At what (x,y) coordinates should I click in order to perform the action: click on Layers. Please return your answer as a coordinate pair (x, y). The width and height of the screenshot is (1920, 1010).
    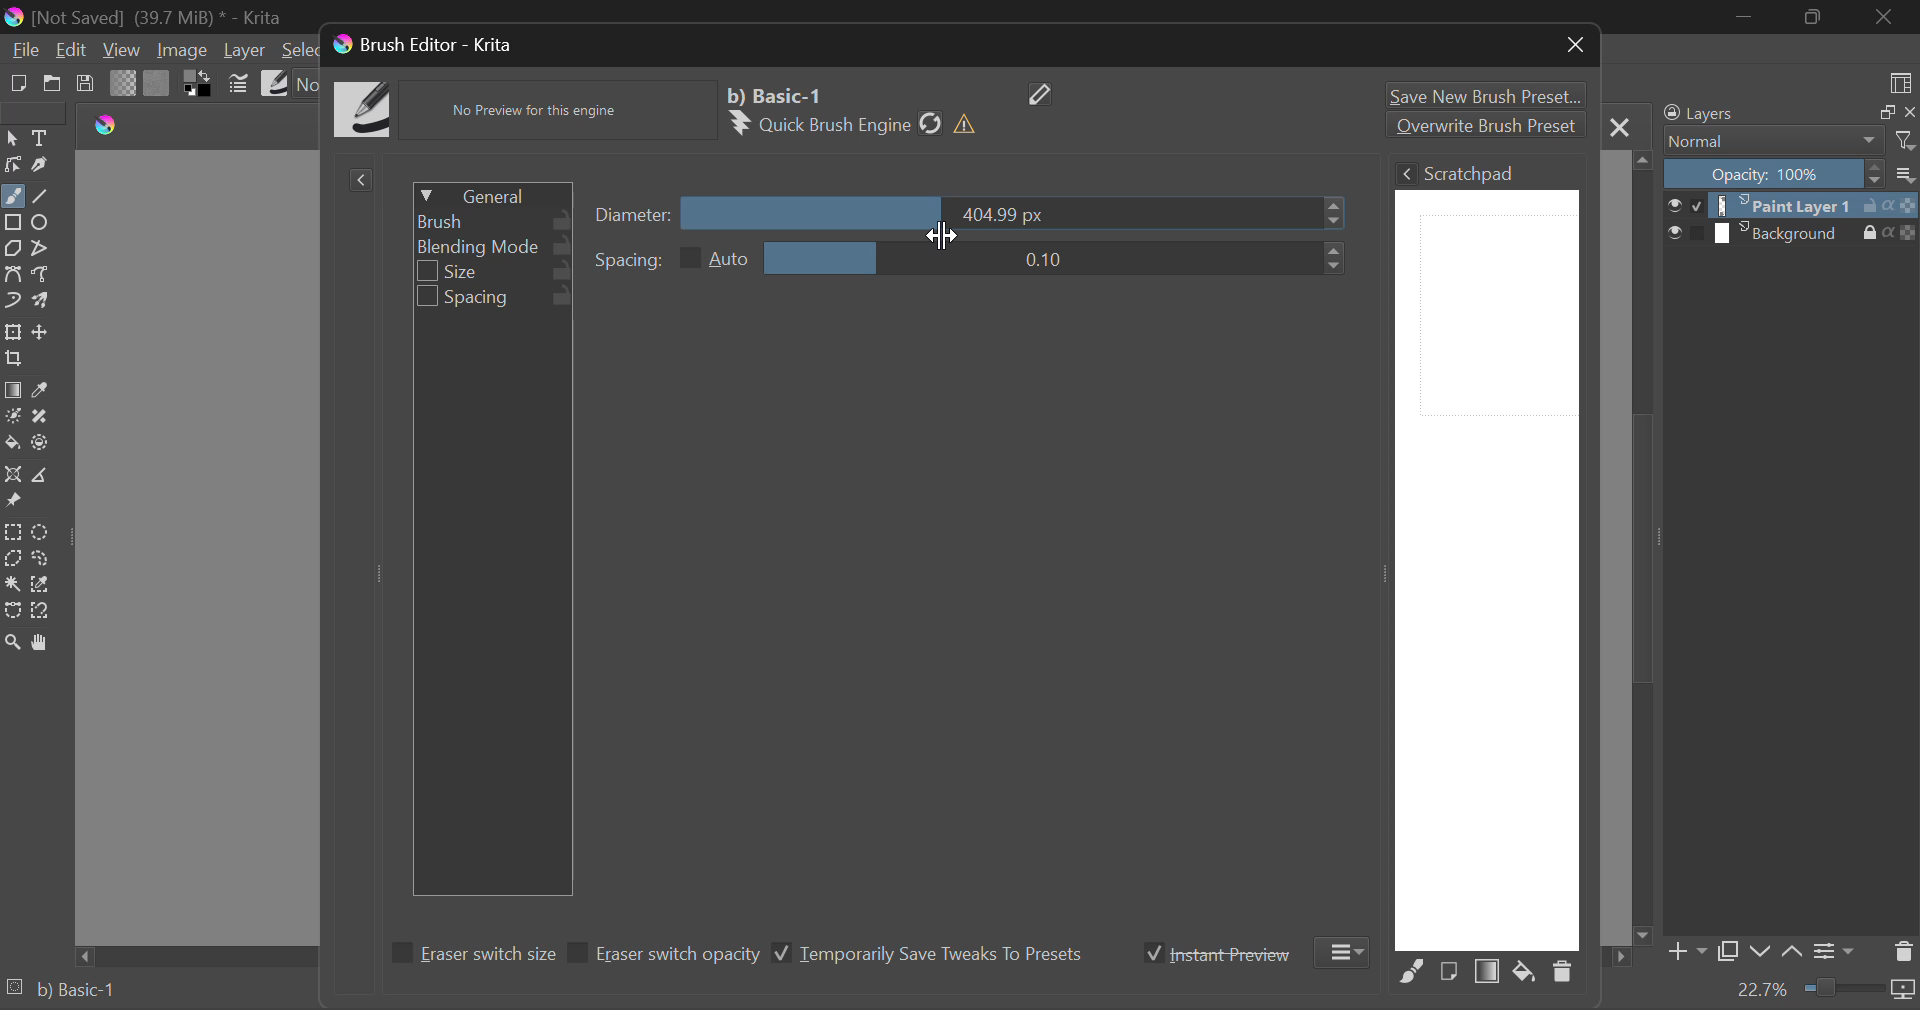
    Looking at the image, I should click on (1788, 113).